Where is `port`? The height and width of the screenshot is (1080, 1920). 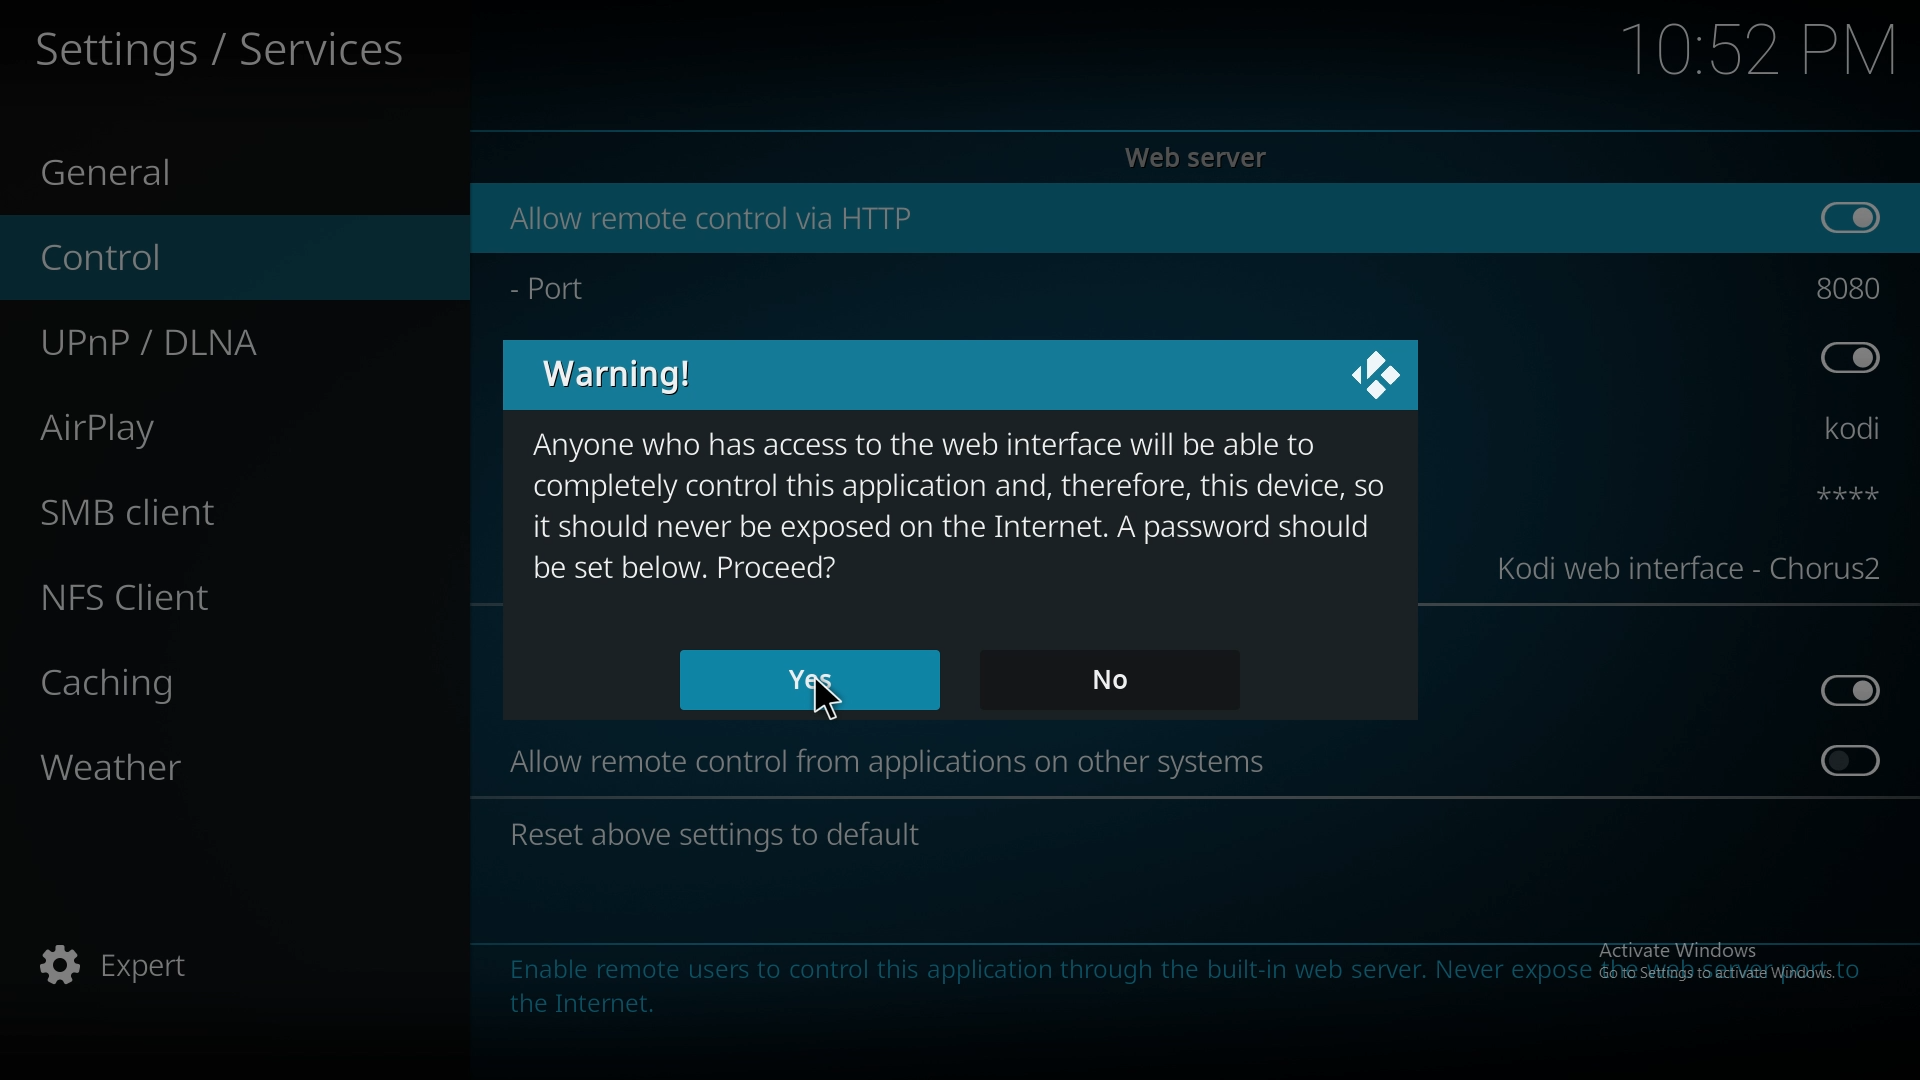 port is located at coordinates (597, 292).